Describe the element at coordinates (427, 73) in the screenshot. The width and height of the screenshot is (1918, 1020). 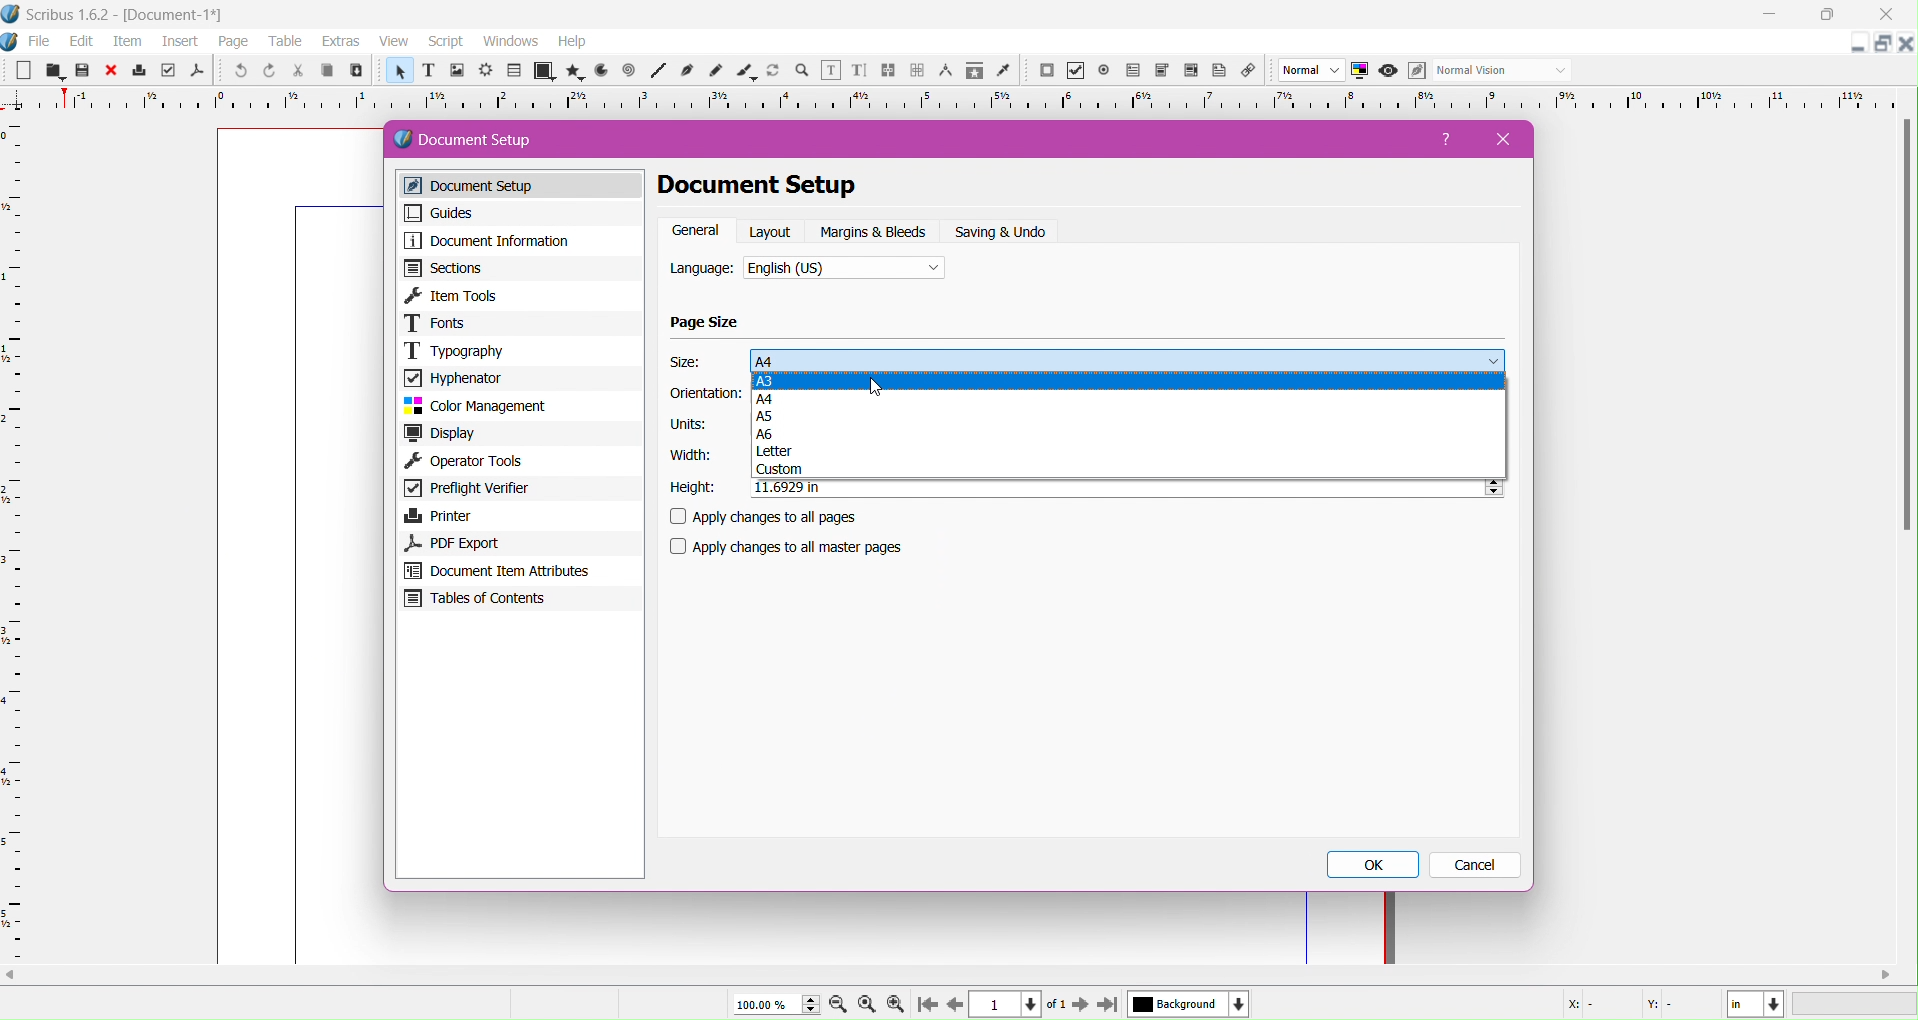
I see `text frame` at that location.